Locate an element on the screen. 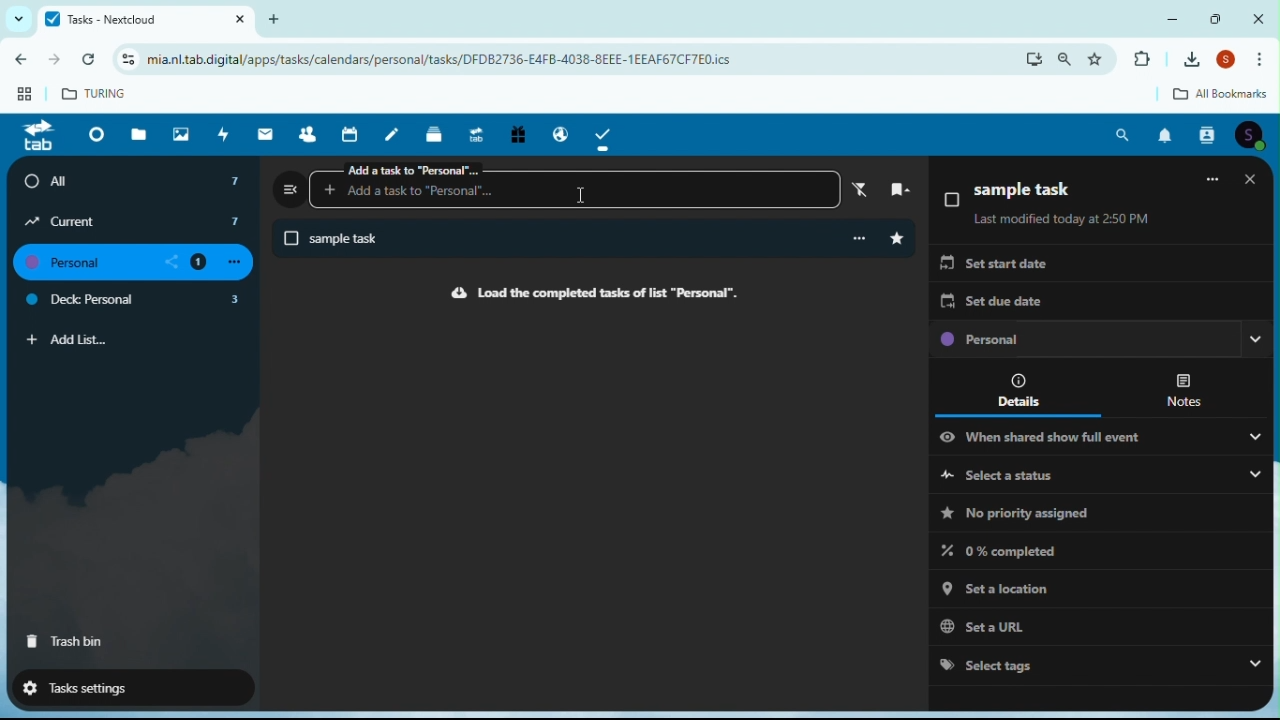  Notes is located at coordinates (1186, 388).